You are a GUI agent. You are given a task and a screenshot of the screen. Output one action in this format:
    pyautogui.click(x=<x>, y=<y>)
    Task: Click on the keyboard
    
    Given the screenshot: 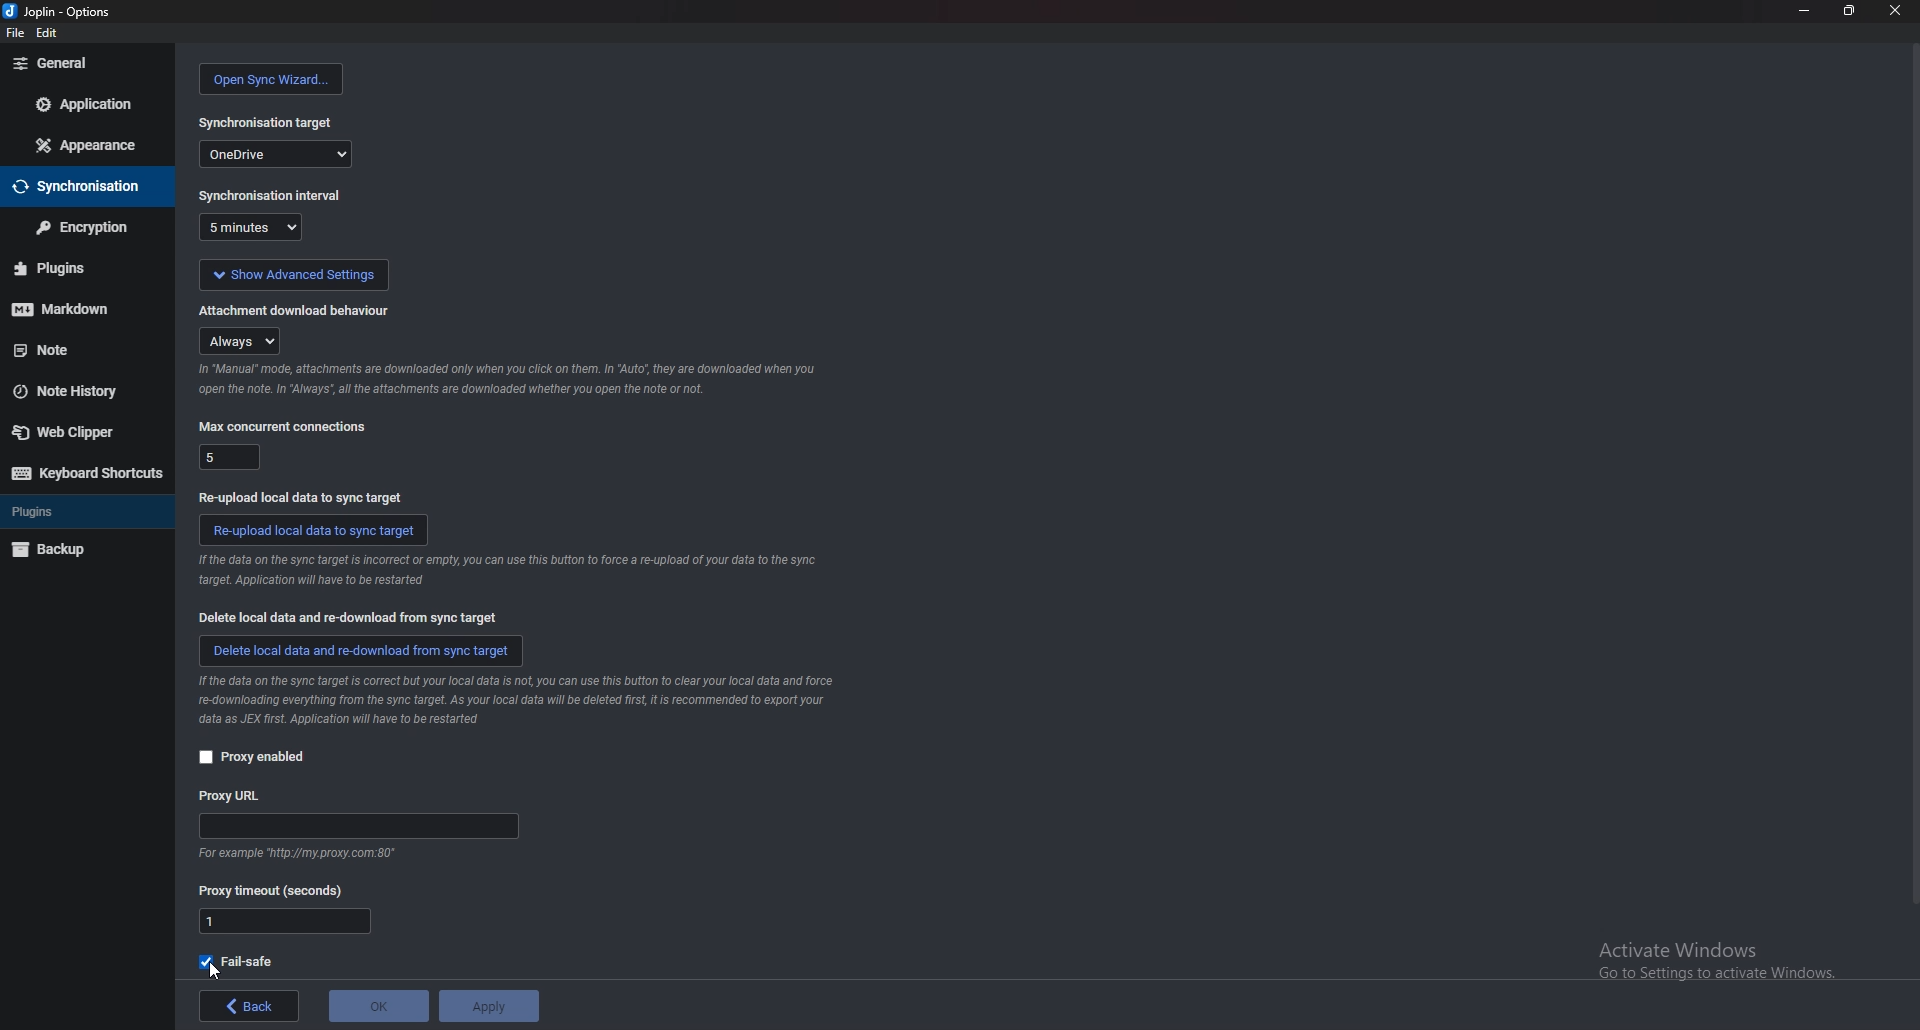 What is the action you would take?
    pyautogui.click(x=86, y=471)
    